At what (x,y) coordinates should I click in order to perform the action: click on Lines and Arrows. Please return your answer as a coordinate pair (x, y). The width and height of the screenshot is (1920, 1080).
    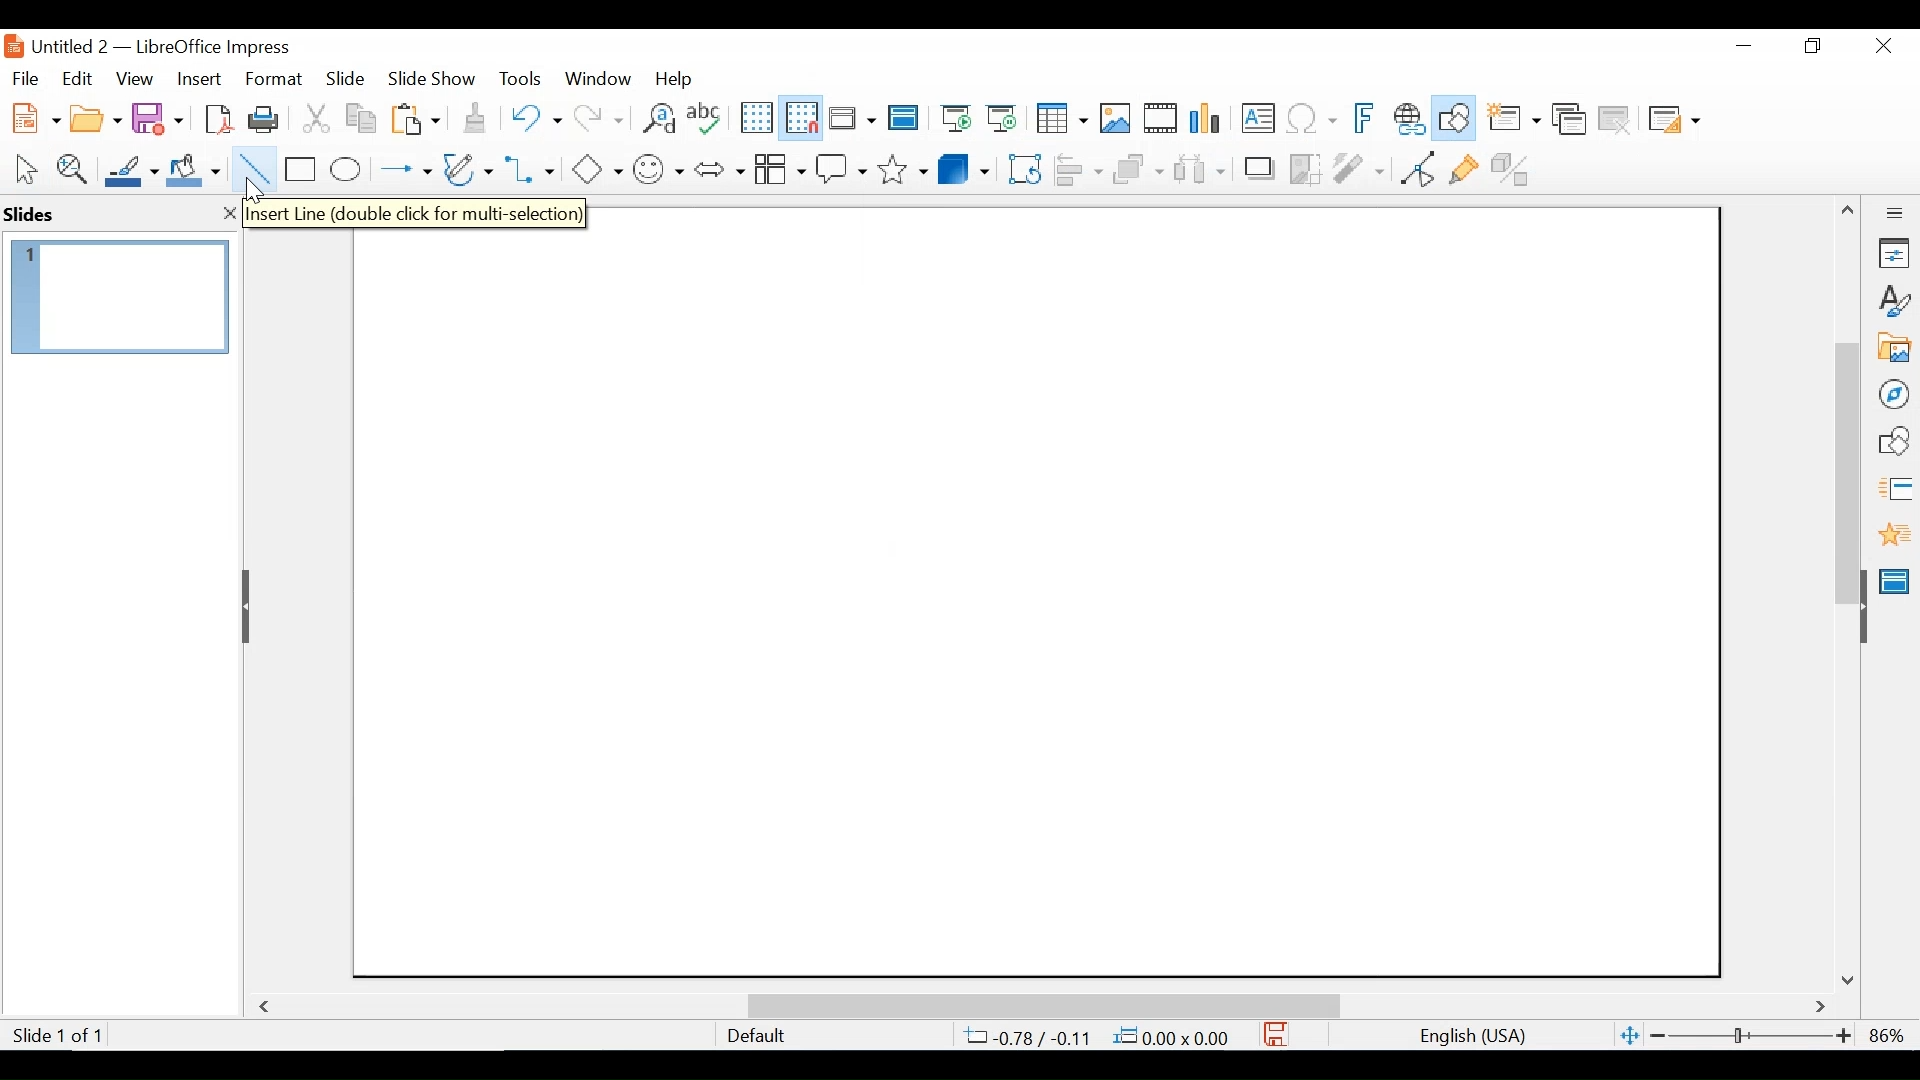
    Looking at the image, I should click on (401, 170).